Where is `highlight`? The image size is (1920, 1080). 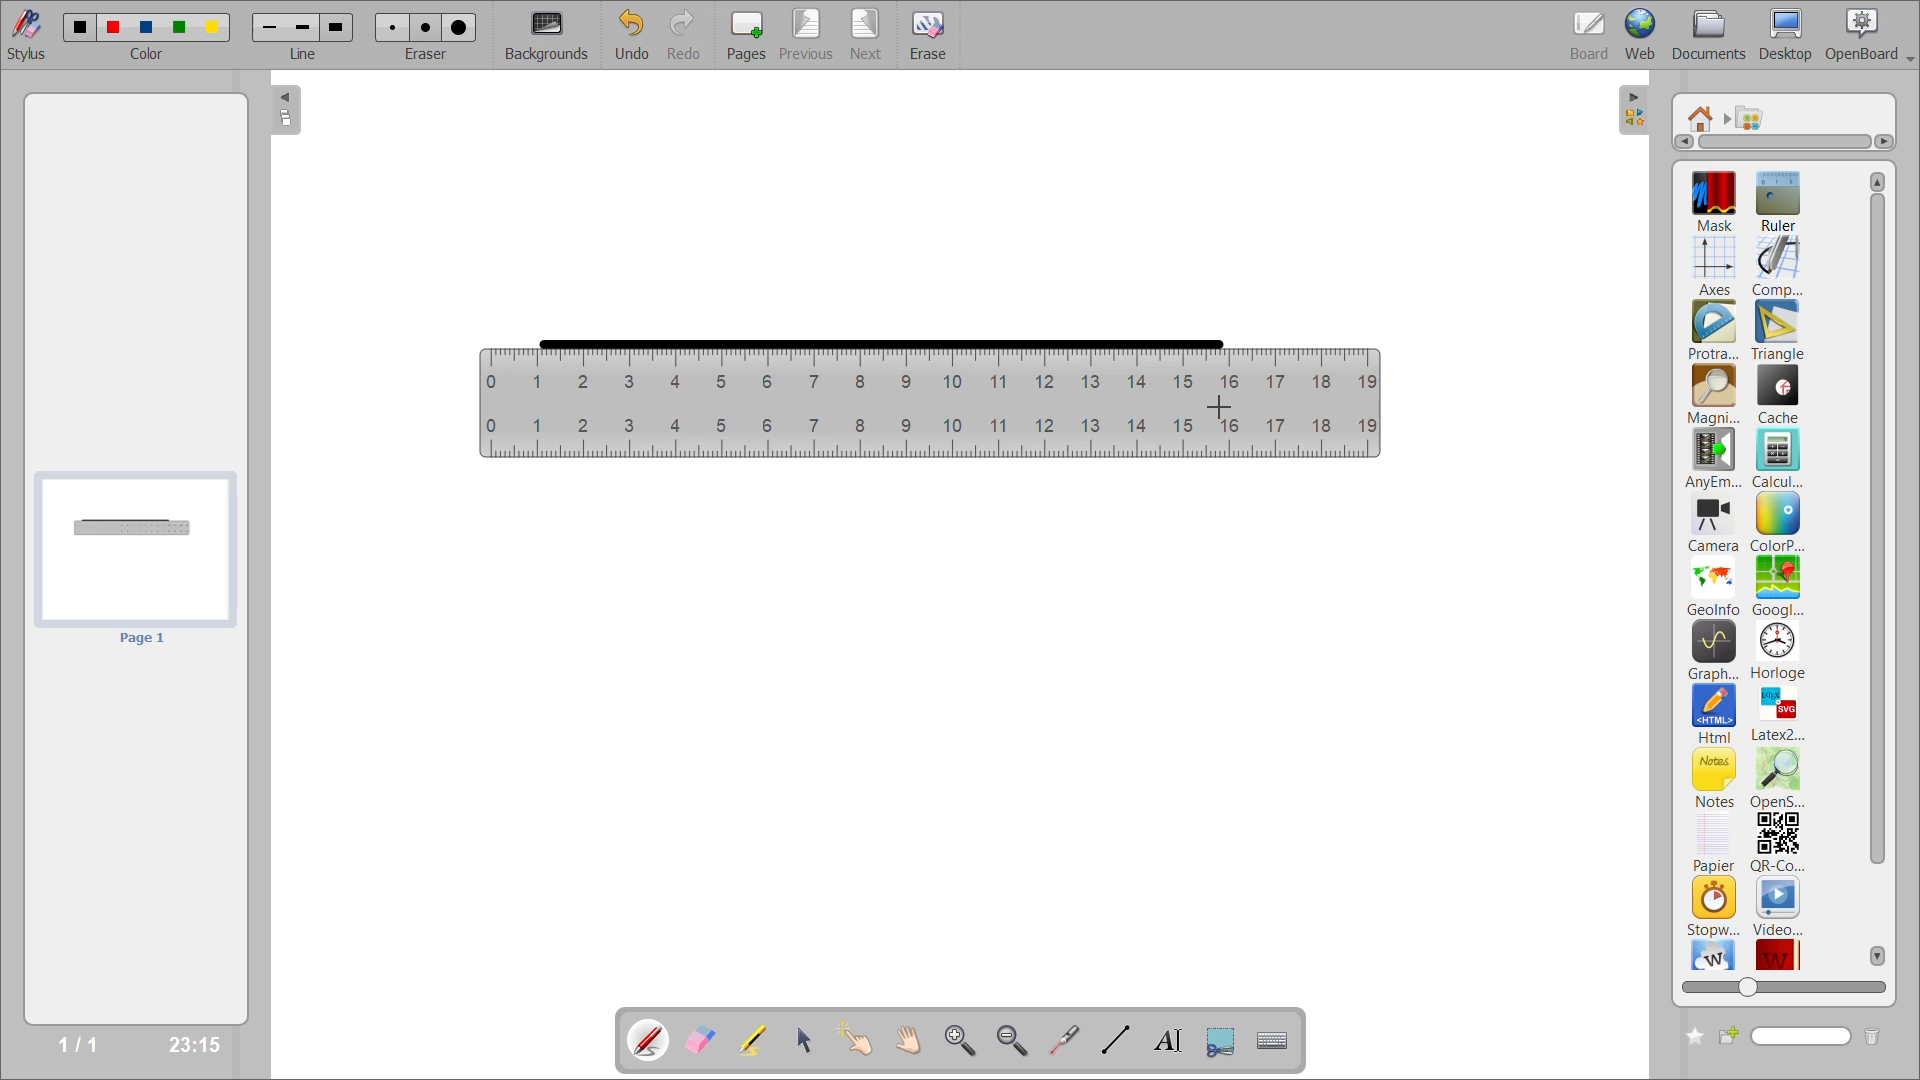
highlight is located at coordinates (760, 1042).